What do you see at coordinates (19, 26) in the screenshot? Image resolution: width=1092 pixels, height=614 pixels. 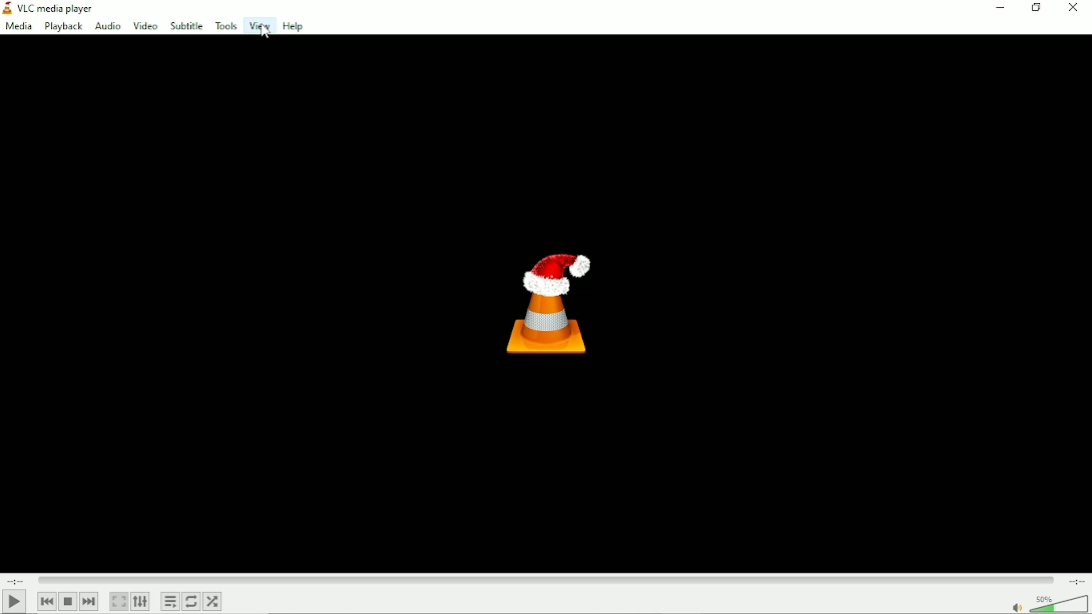 I see `Media` at bounding box center [19, 26].